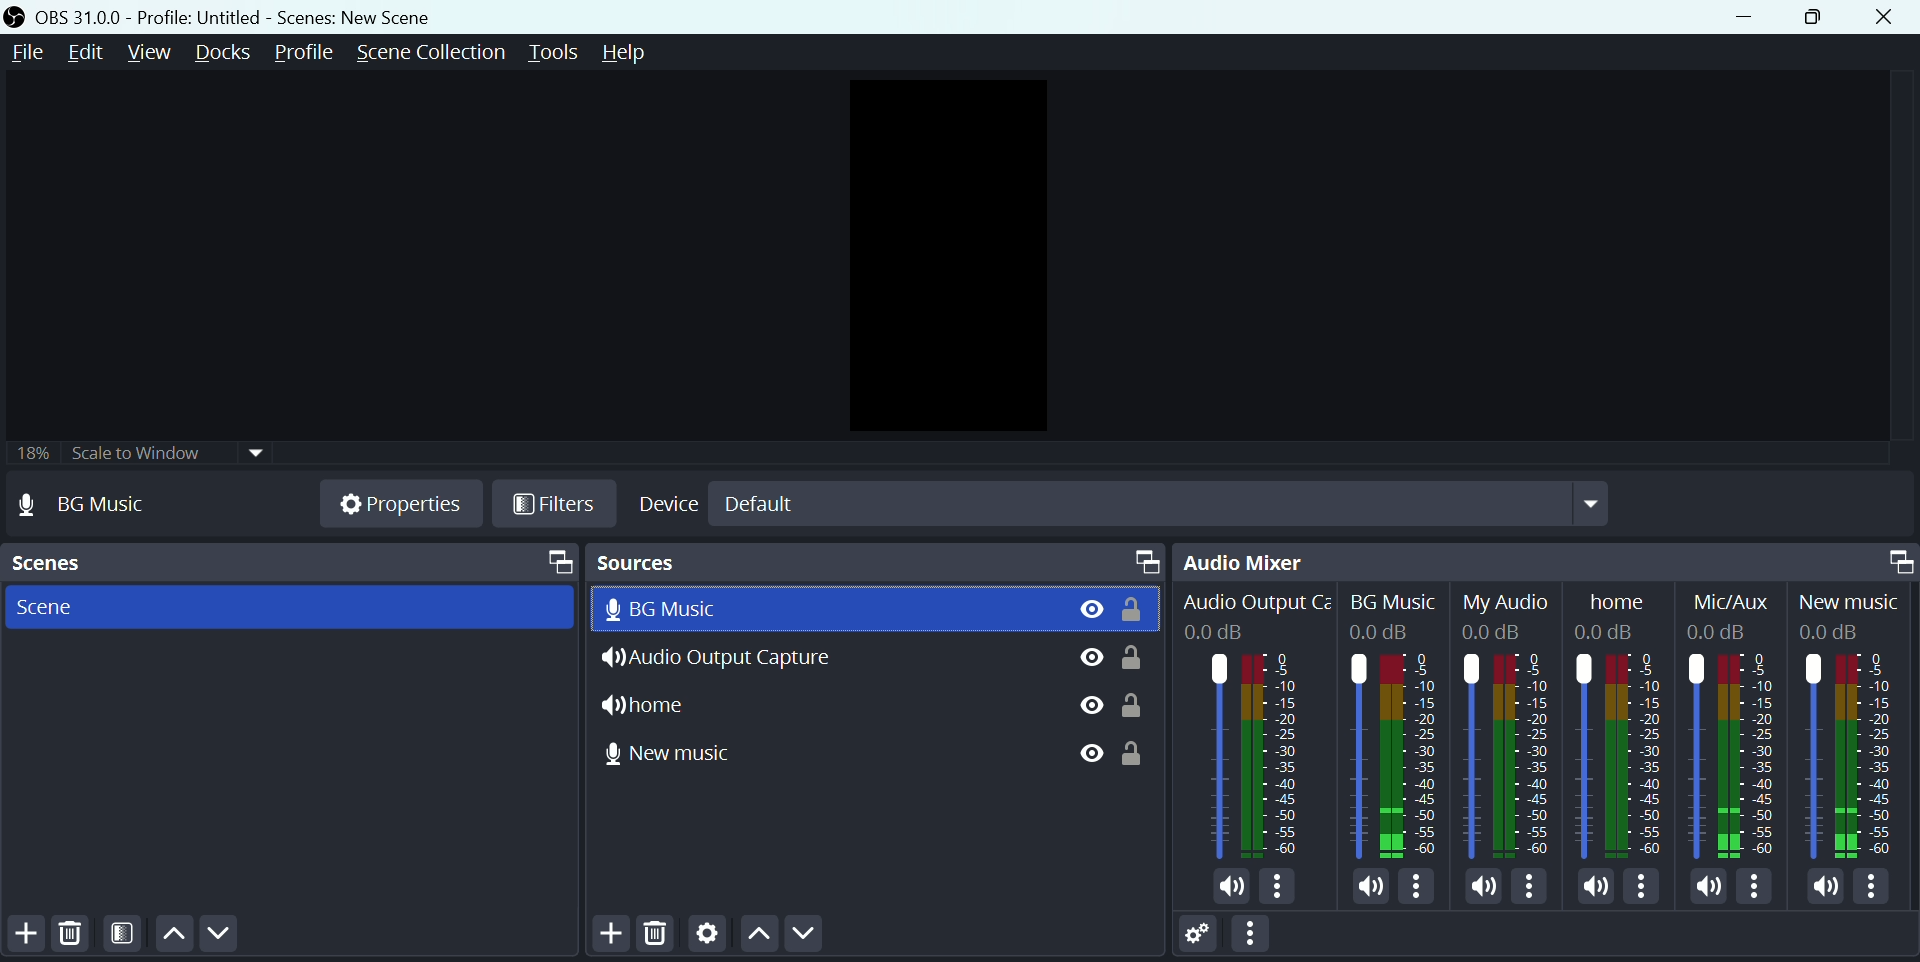  Describe the element at coordinates (1870, 890) in the screenshot. I see `more` at that location.